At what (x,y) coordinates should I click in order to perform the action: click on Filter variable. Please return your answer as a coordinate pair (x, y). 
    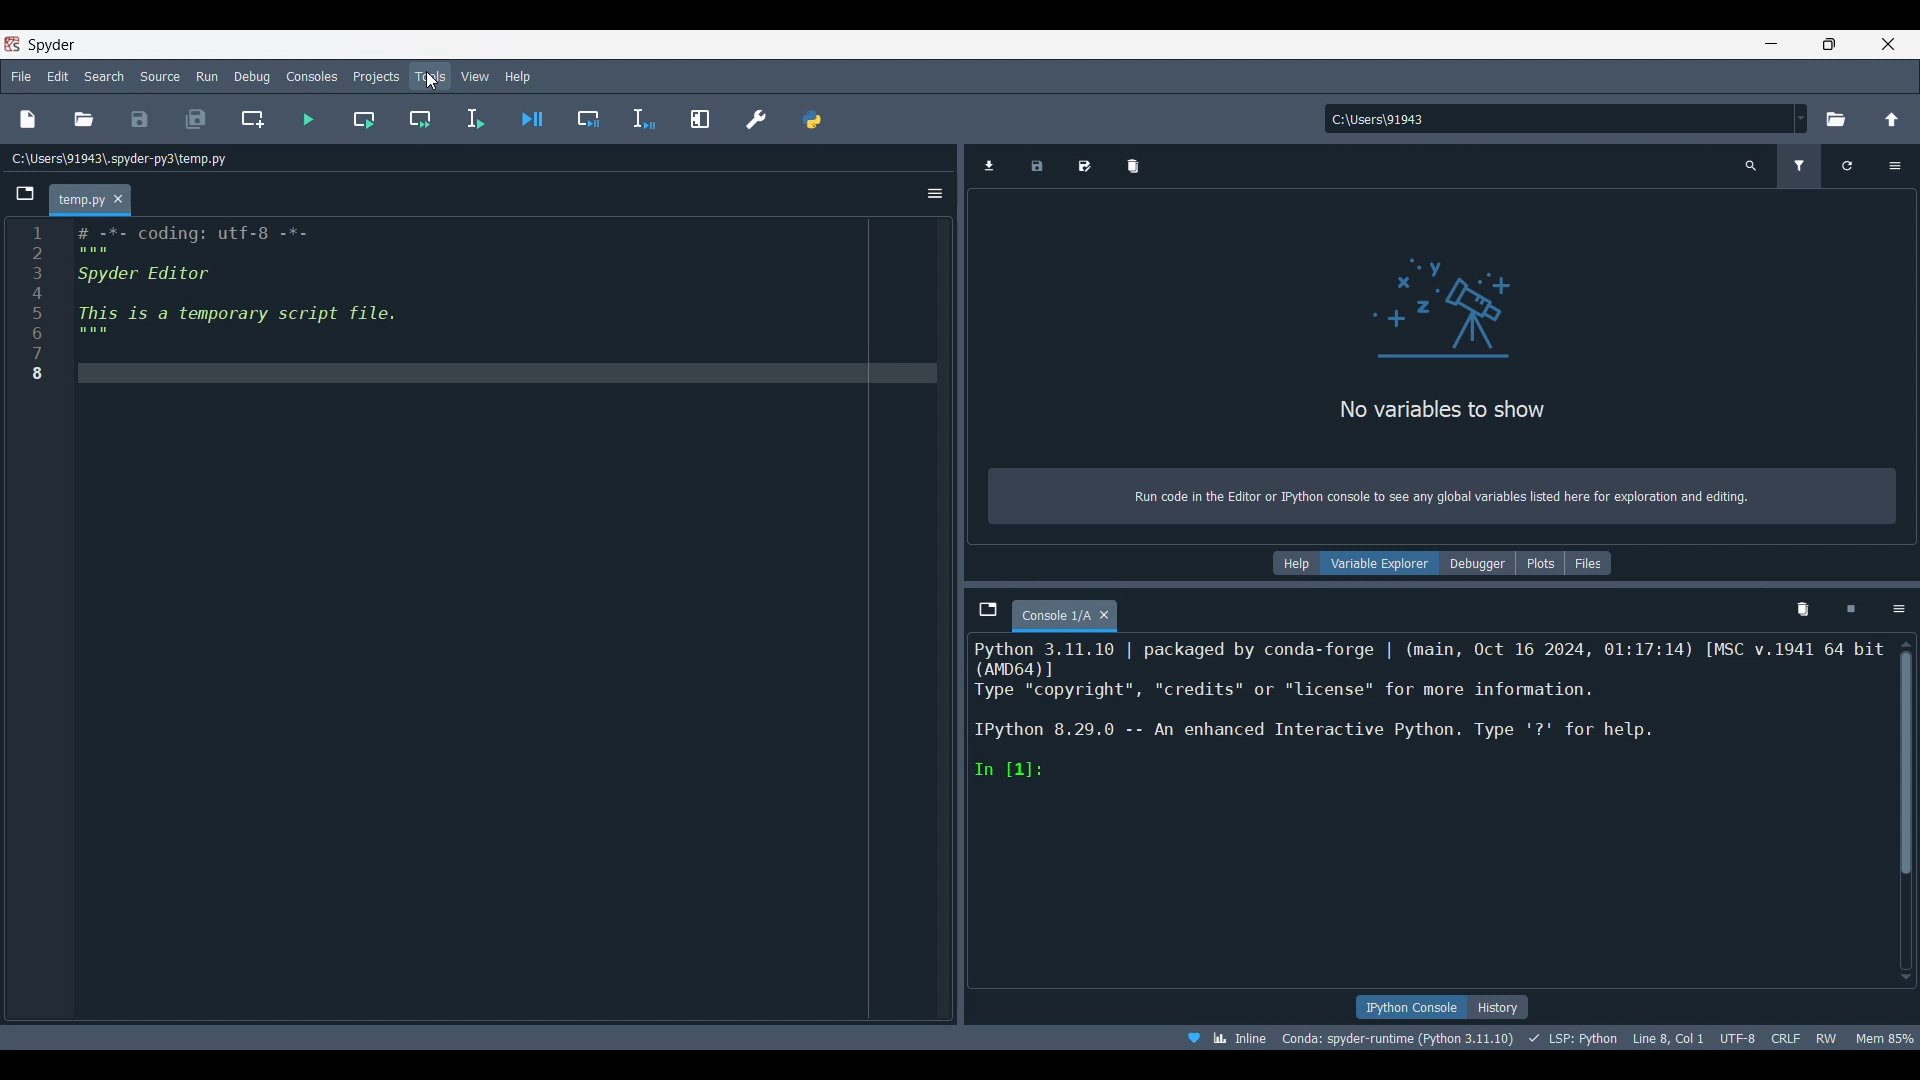
    Looking at the image, I should click on (1799, 167).